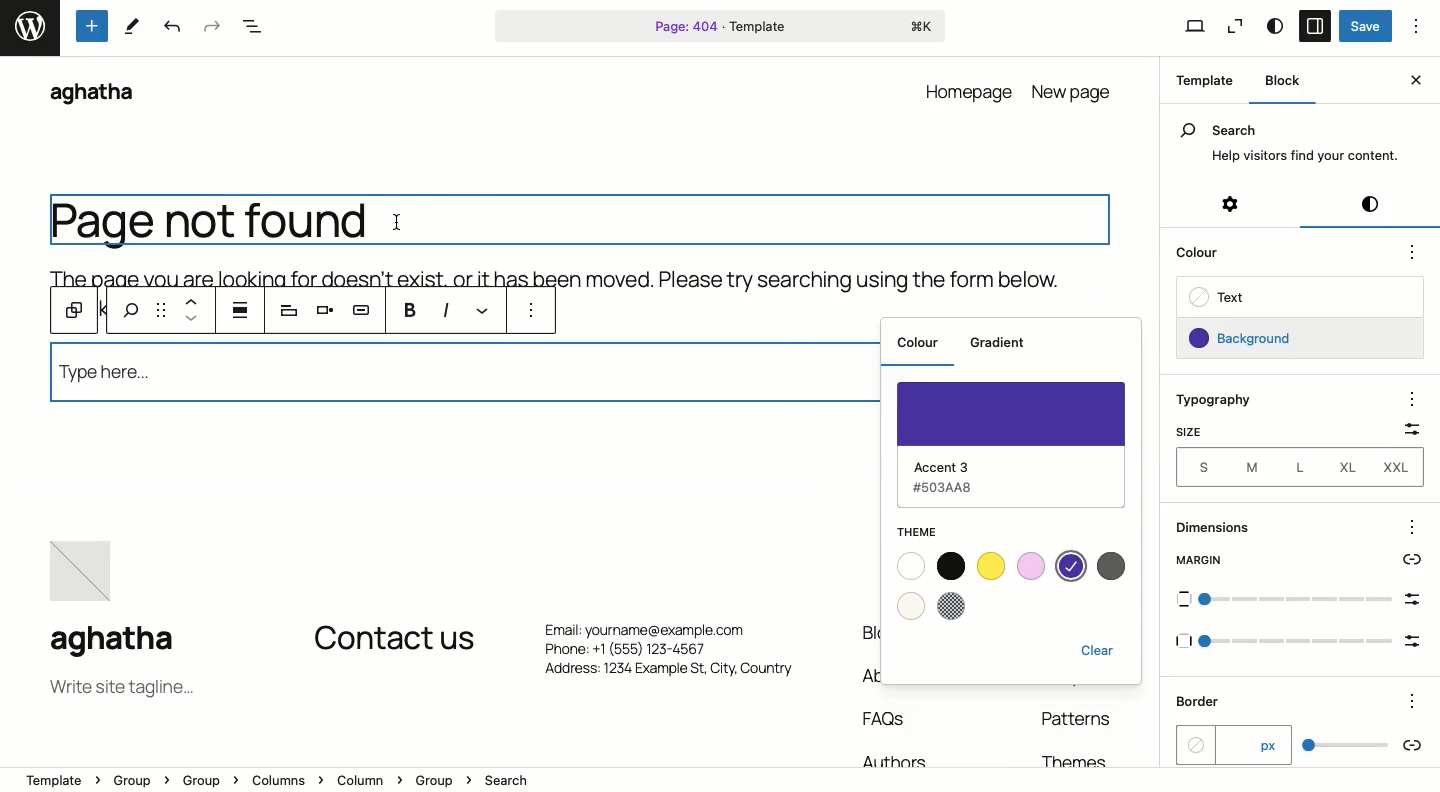 This screenshot has width=1440, height=792. What do you see at coordinates (1300, 466) in the screenshot?
I see `L` at bounding box center [1300, 466].